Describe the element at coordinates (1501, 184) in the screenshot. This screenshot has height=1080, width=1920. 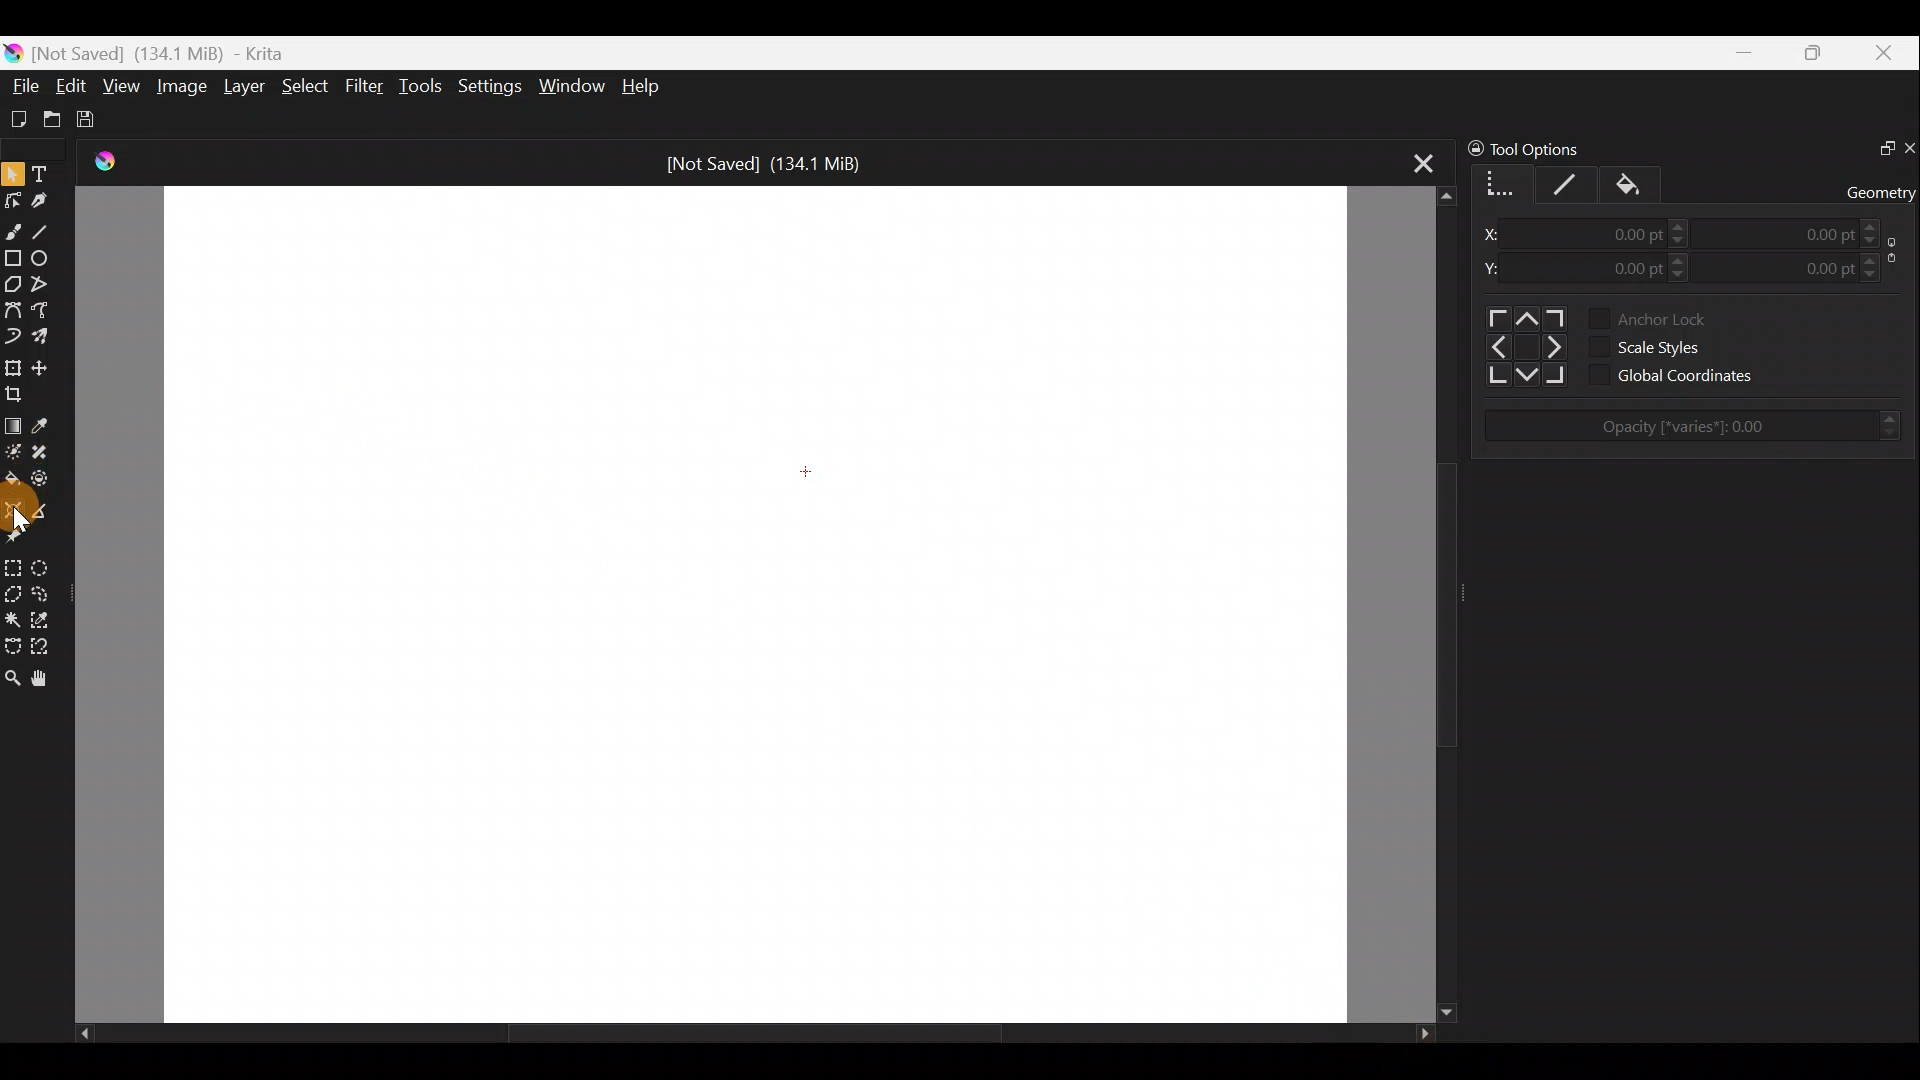
I see `Geometry` at that location.